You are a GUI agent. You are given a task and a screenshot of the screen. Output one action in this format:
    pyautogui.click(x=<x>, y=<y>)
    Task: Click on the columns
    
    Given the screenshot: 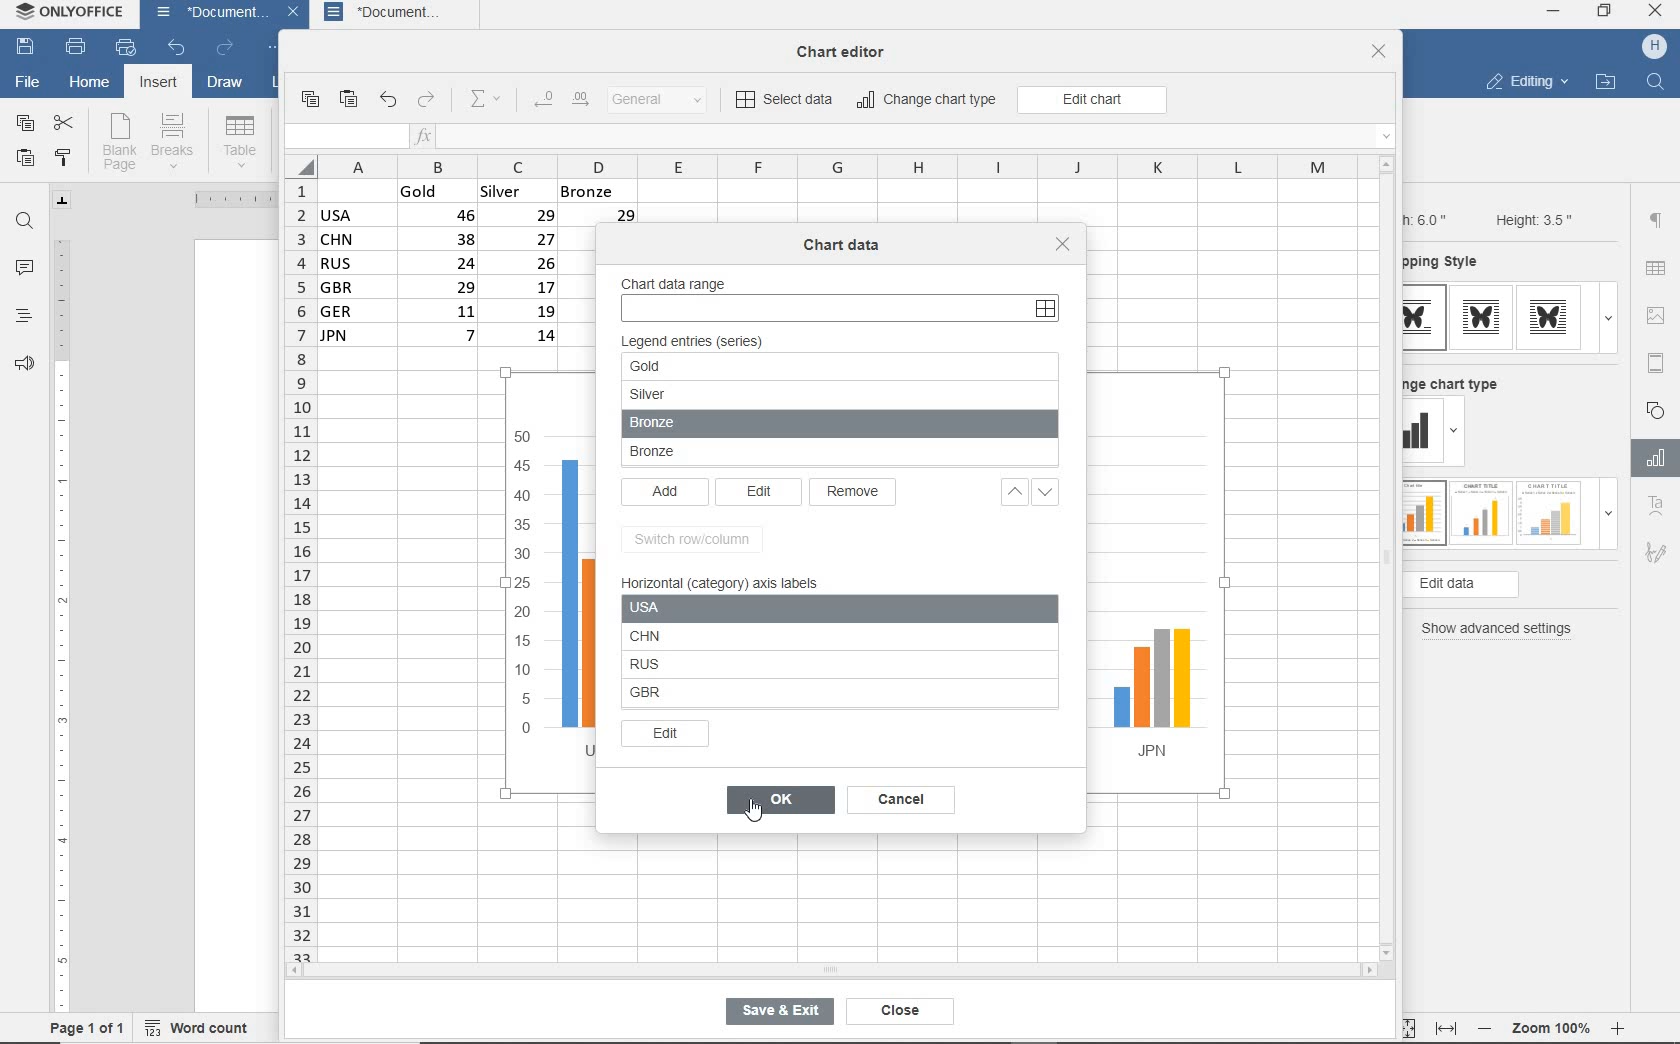 What is the action you would take?
    pyautogui.click(x=823, y=166)
    